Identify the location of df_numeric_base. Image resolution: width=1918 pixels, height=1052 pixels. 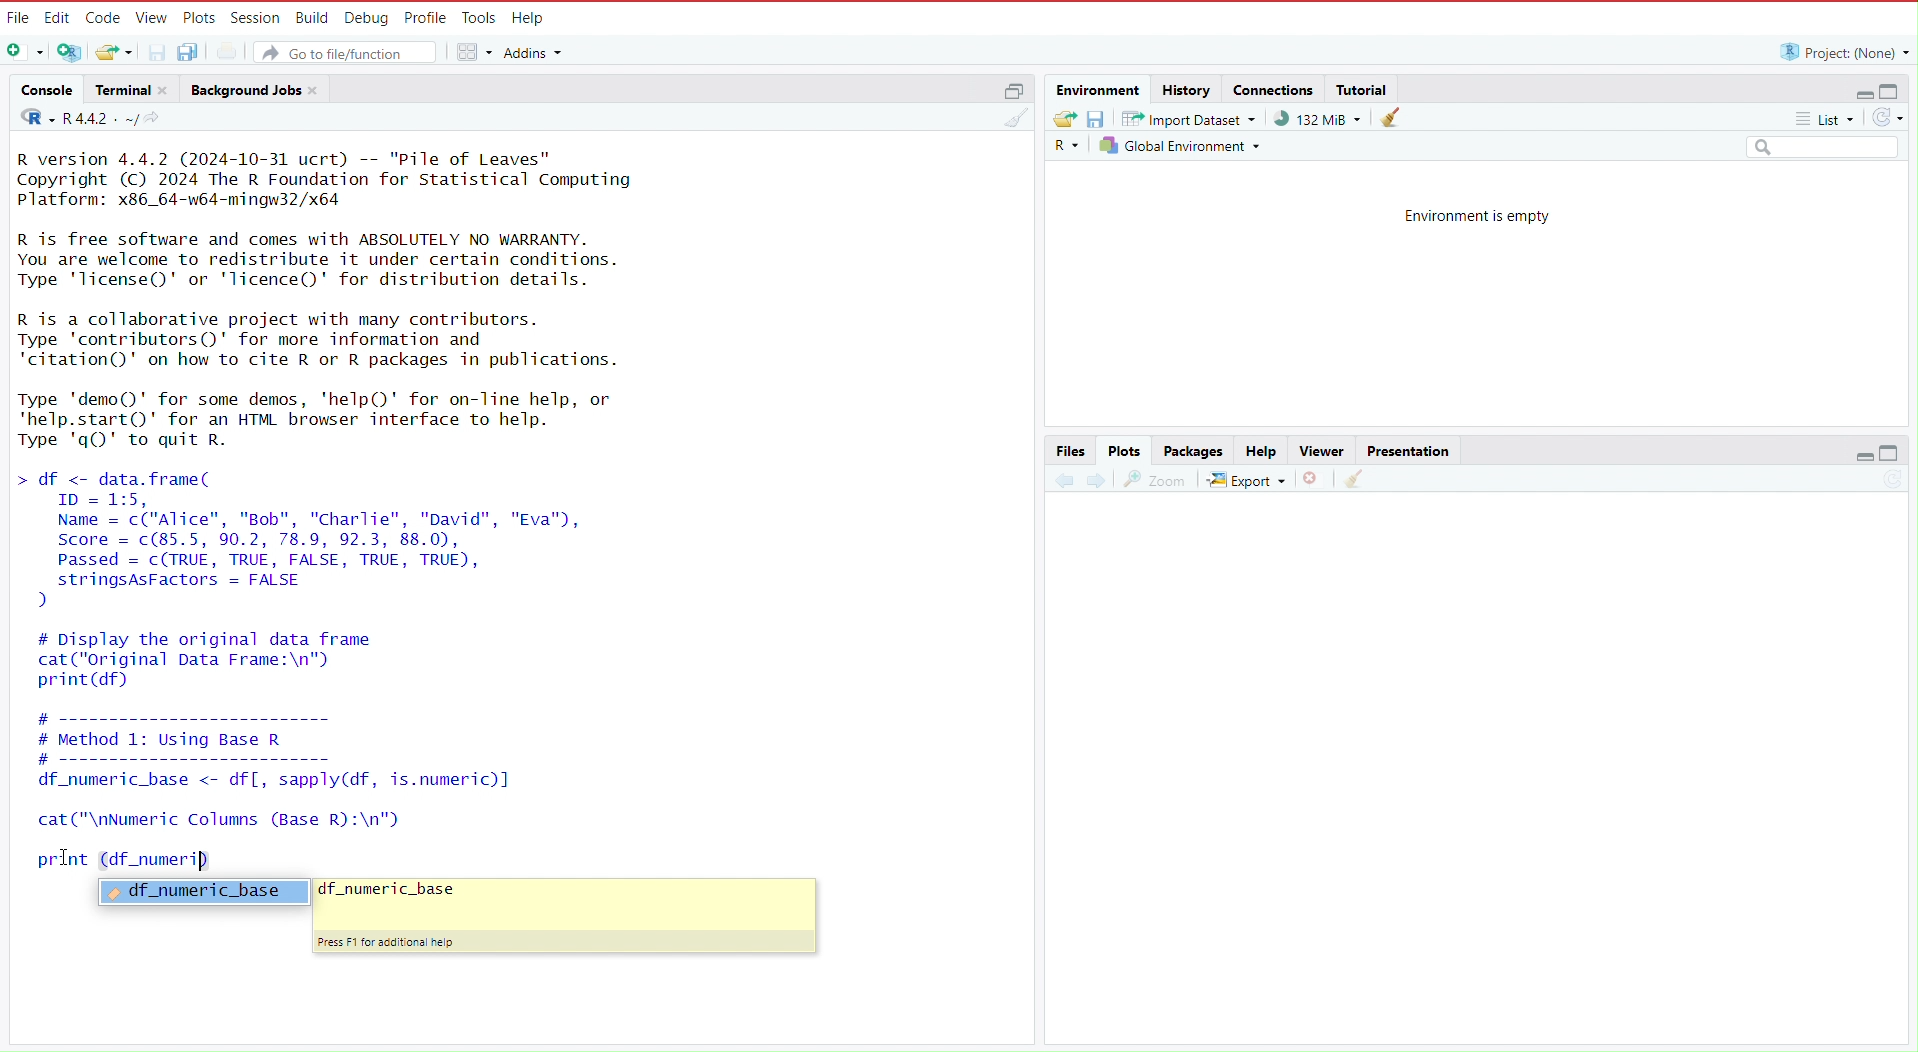
(204, 890).